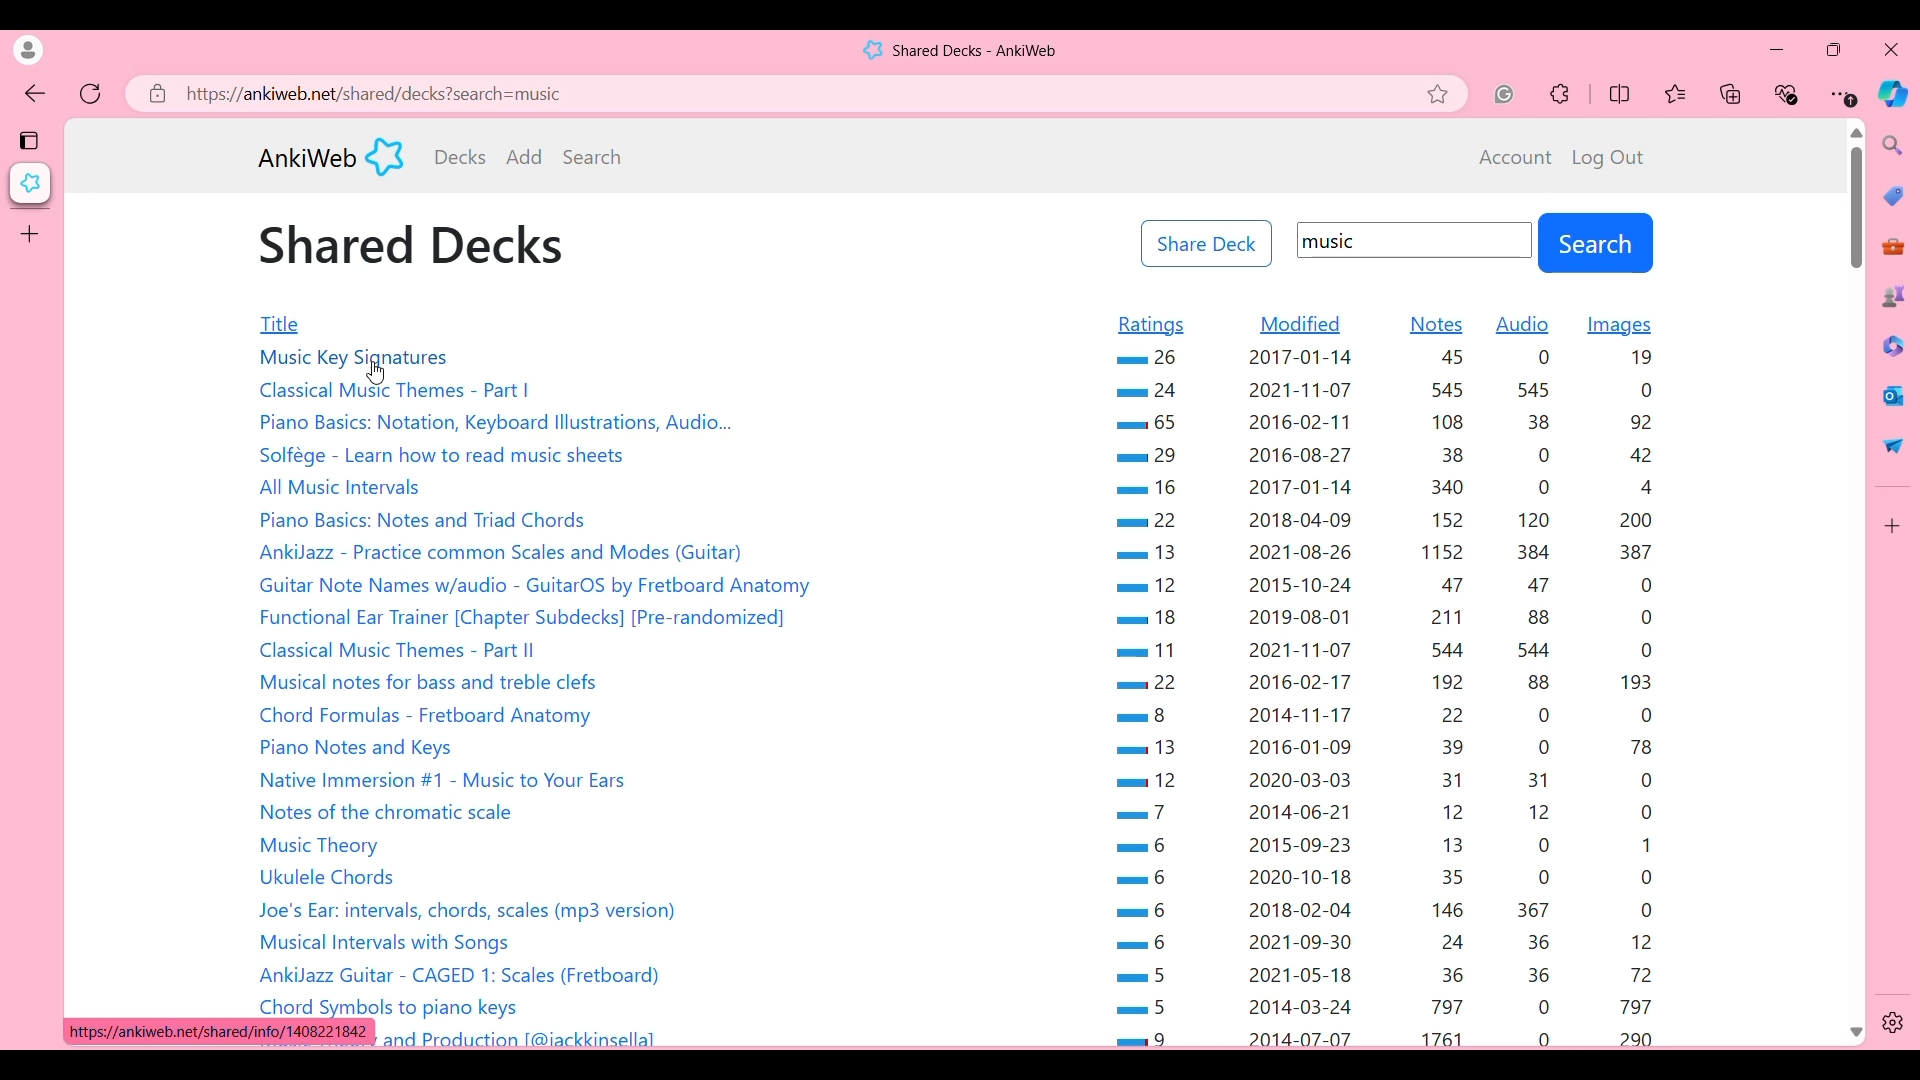 This screenshot has width=1920, height=1080. Describe the element at coordinates (1677, 94) in the screenshot. I see `Favorites` at that location.